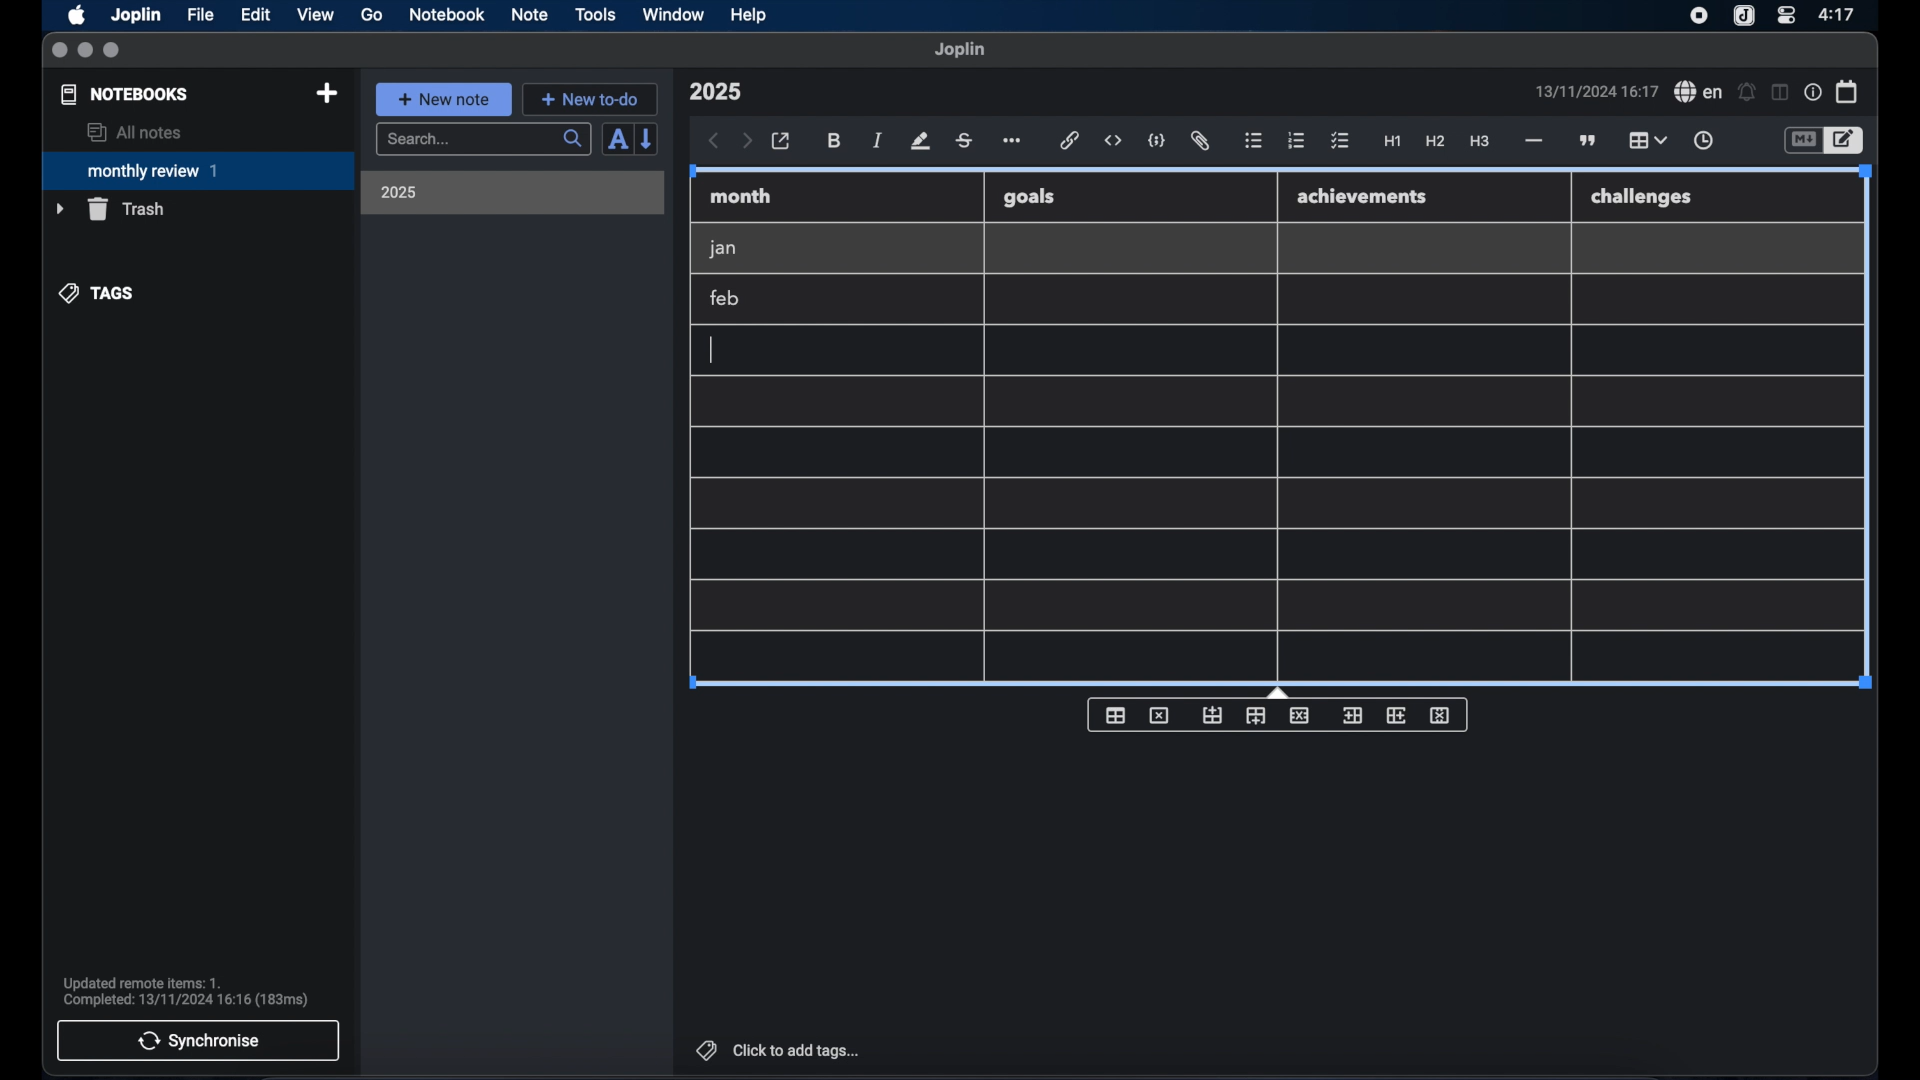 The image size is (1920, 1080). What do you see at coordinates (1014, 142) in the screenshot?
I see `more options` at bounding box center [1014, 142].